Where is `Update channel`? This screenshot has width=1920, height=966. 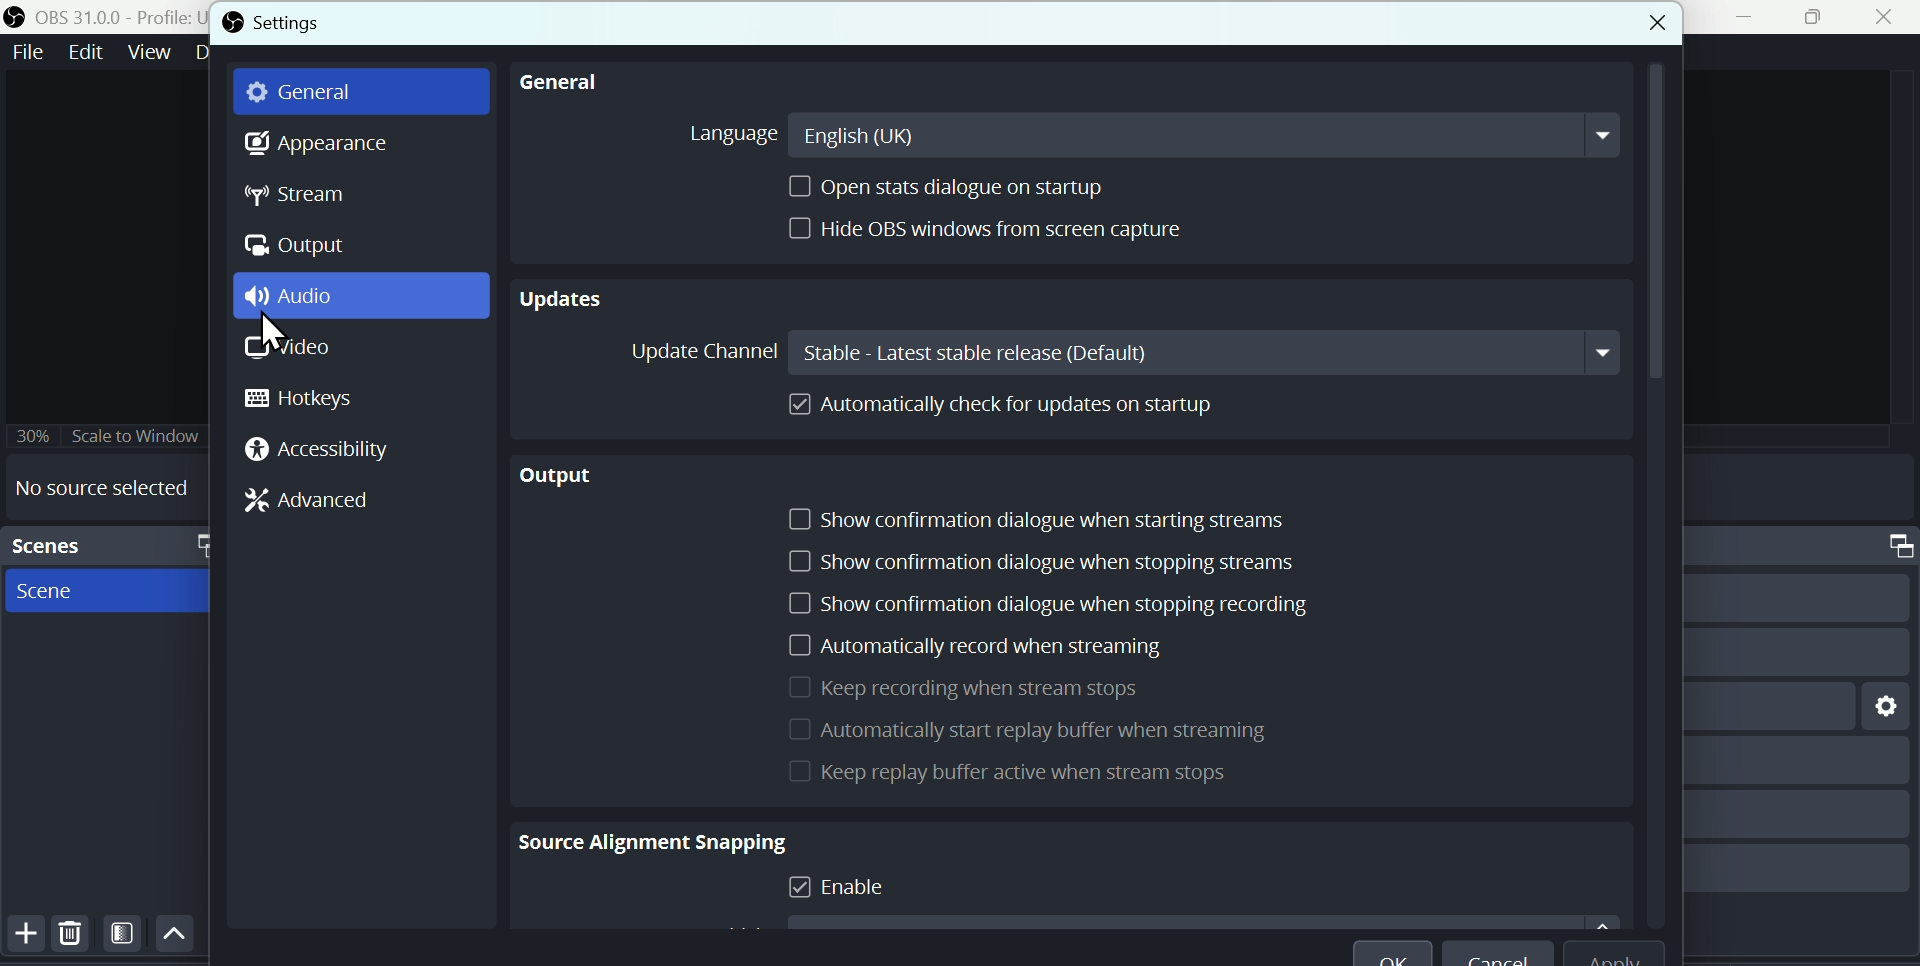
Update channel is located at coordinates (691, 352).